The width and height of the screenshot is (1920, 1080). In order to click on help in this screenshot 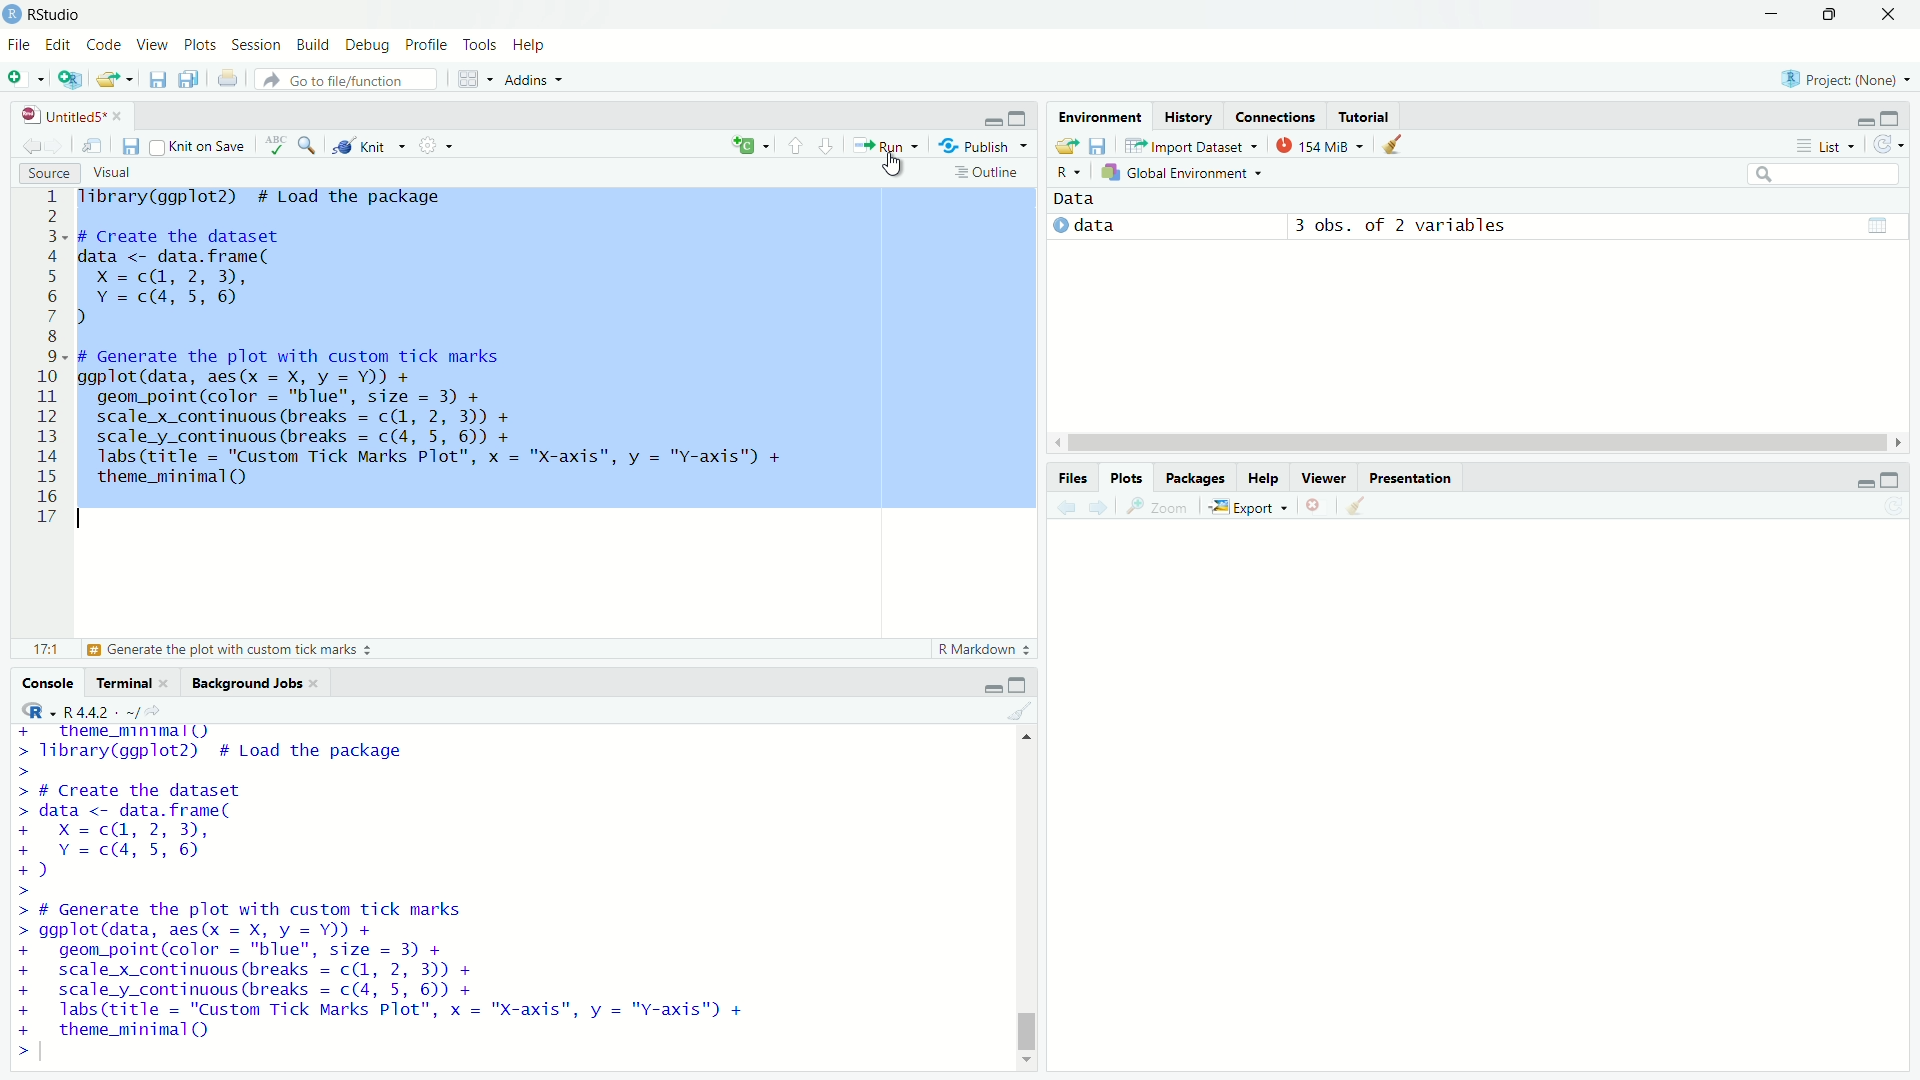, I will do `click(1265, 476)`.